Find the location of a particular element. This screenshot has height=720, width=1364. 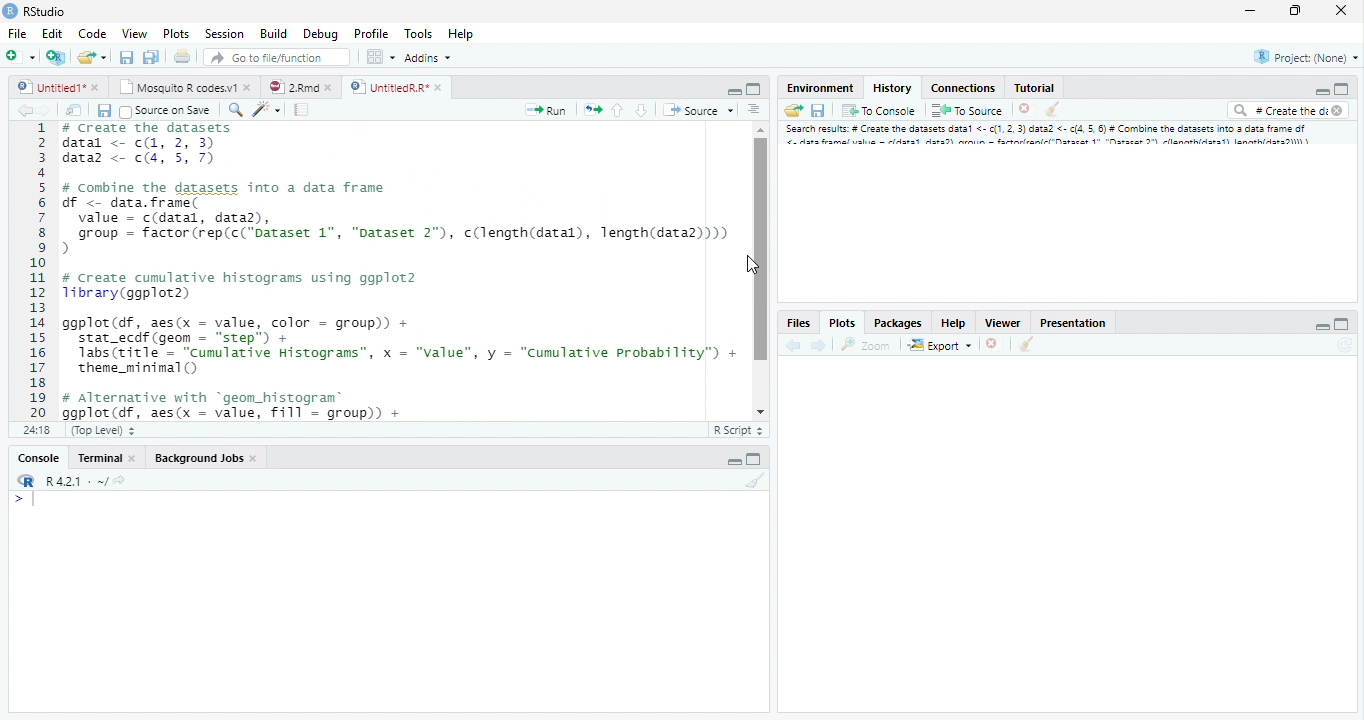

Print is located at coordinates (185, 57).